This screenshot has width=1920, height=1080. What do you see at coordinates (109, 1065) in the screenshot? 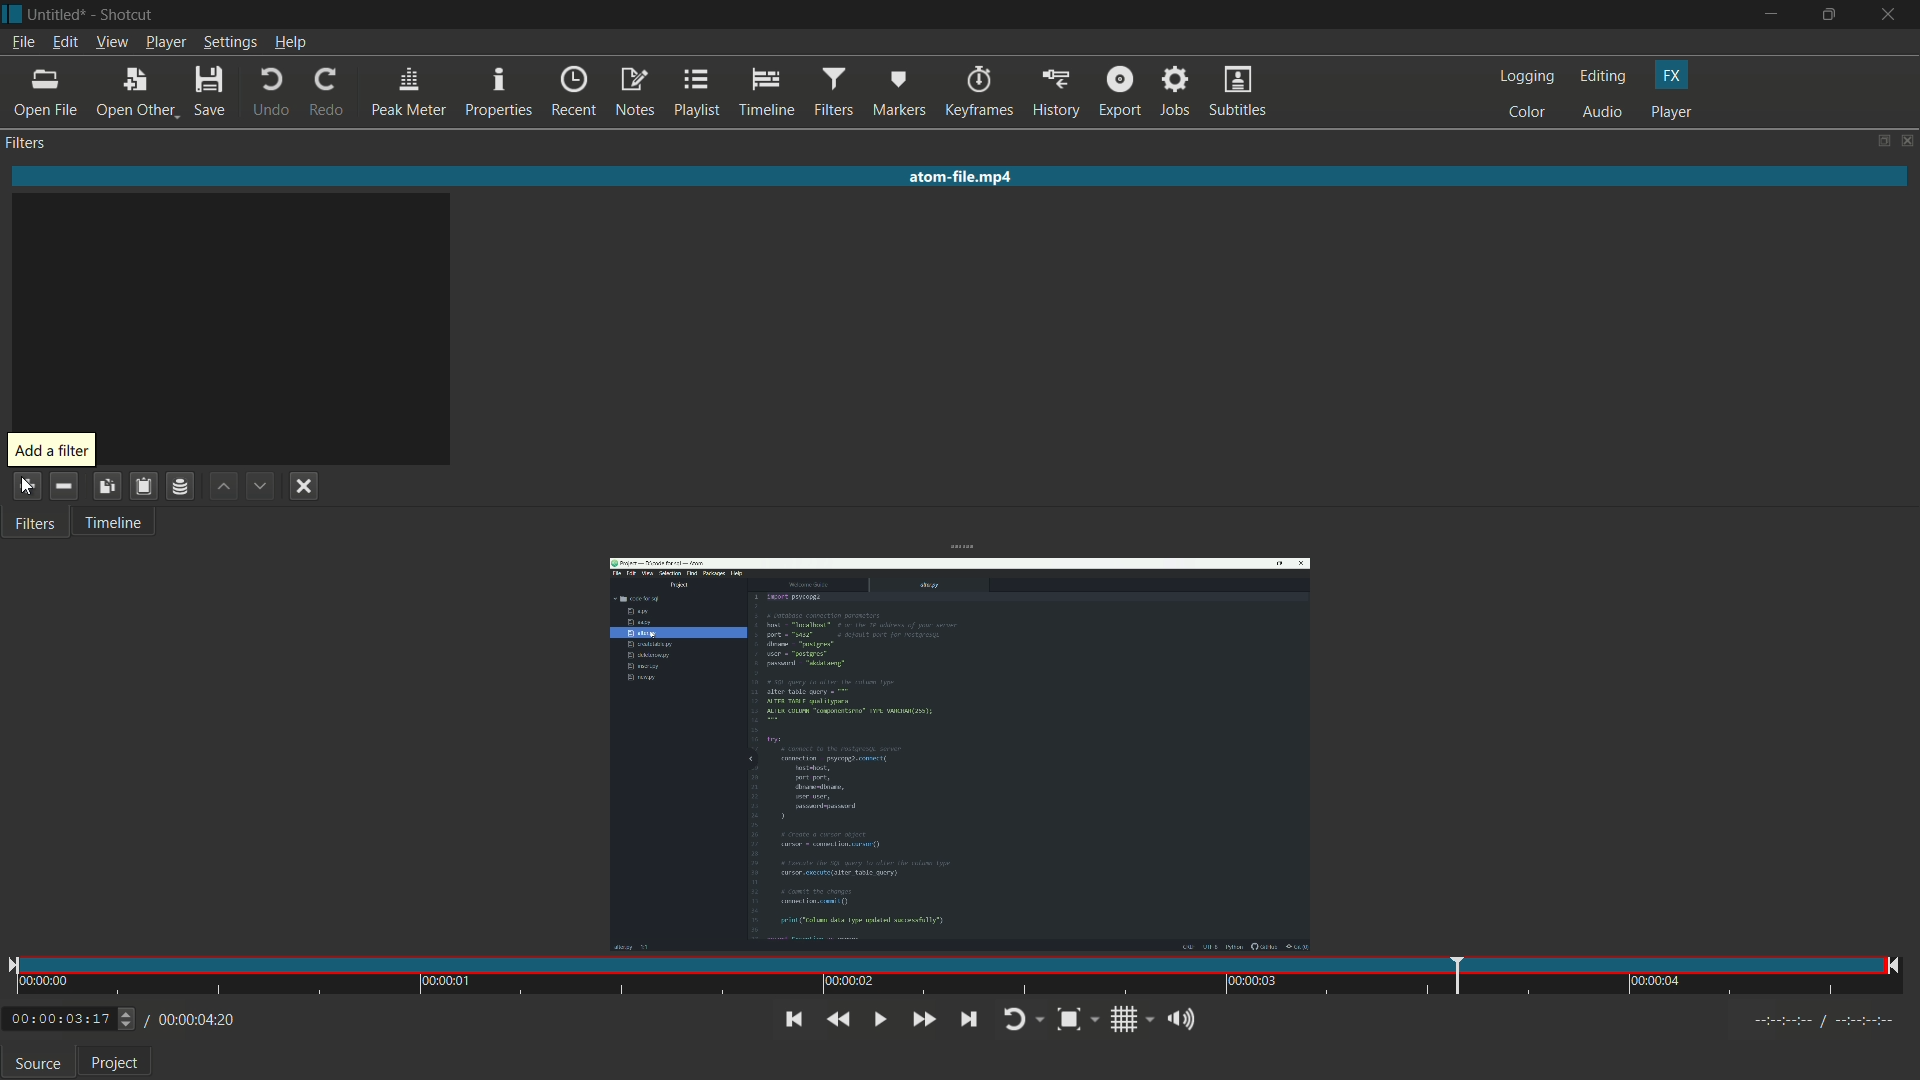
I see `project` at bounding box center [109, 1065].